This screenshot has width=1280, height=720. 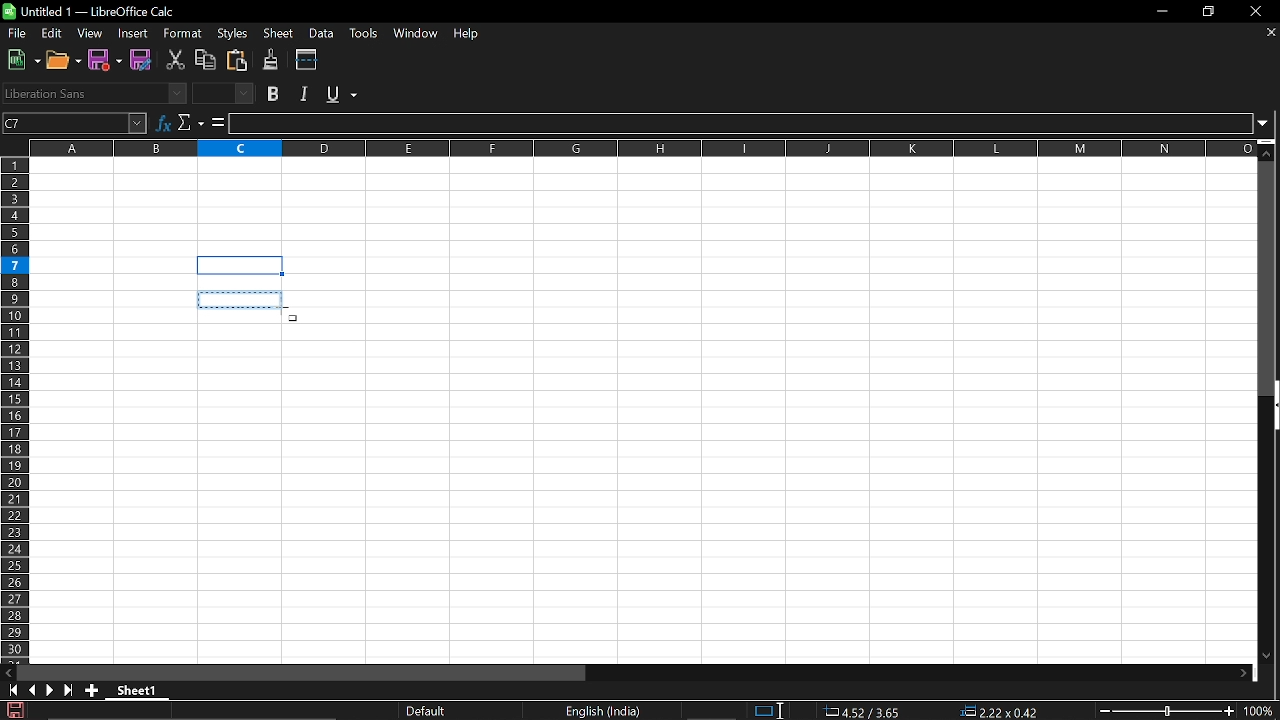 I want to click on Fillable cells, so click(x=776, y=457).